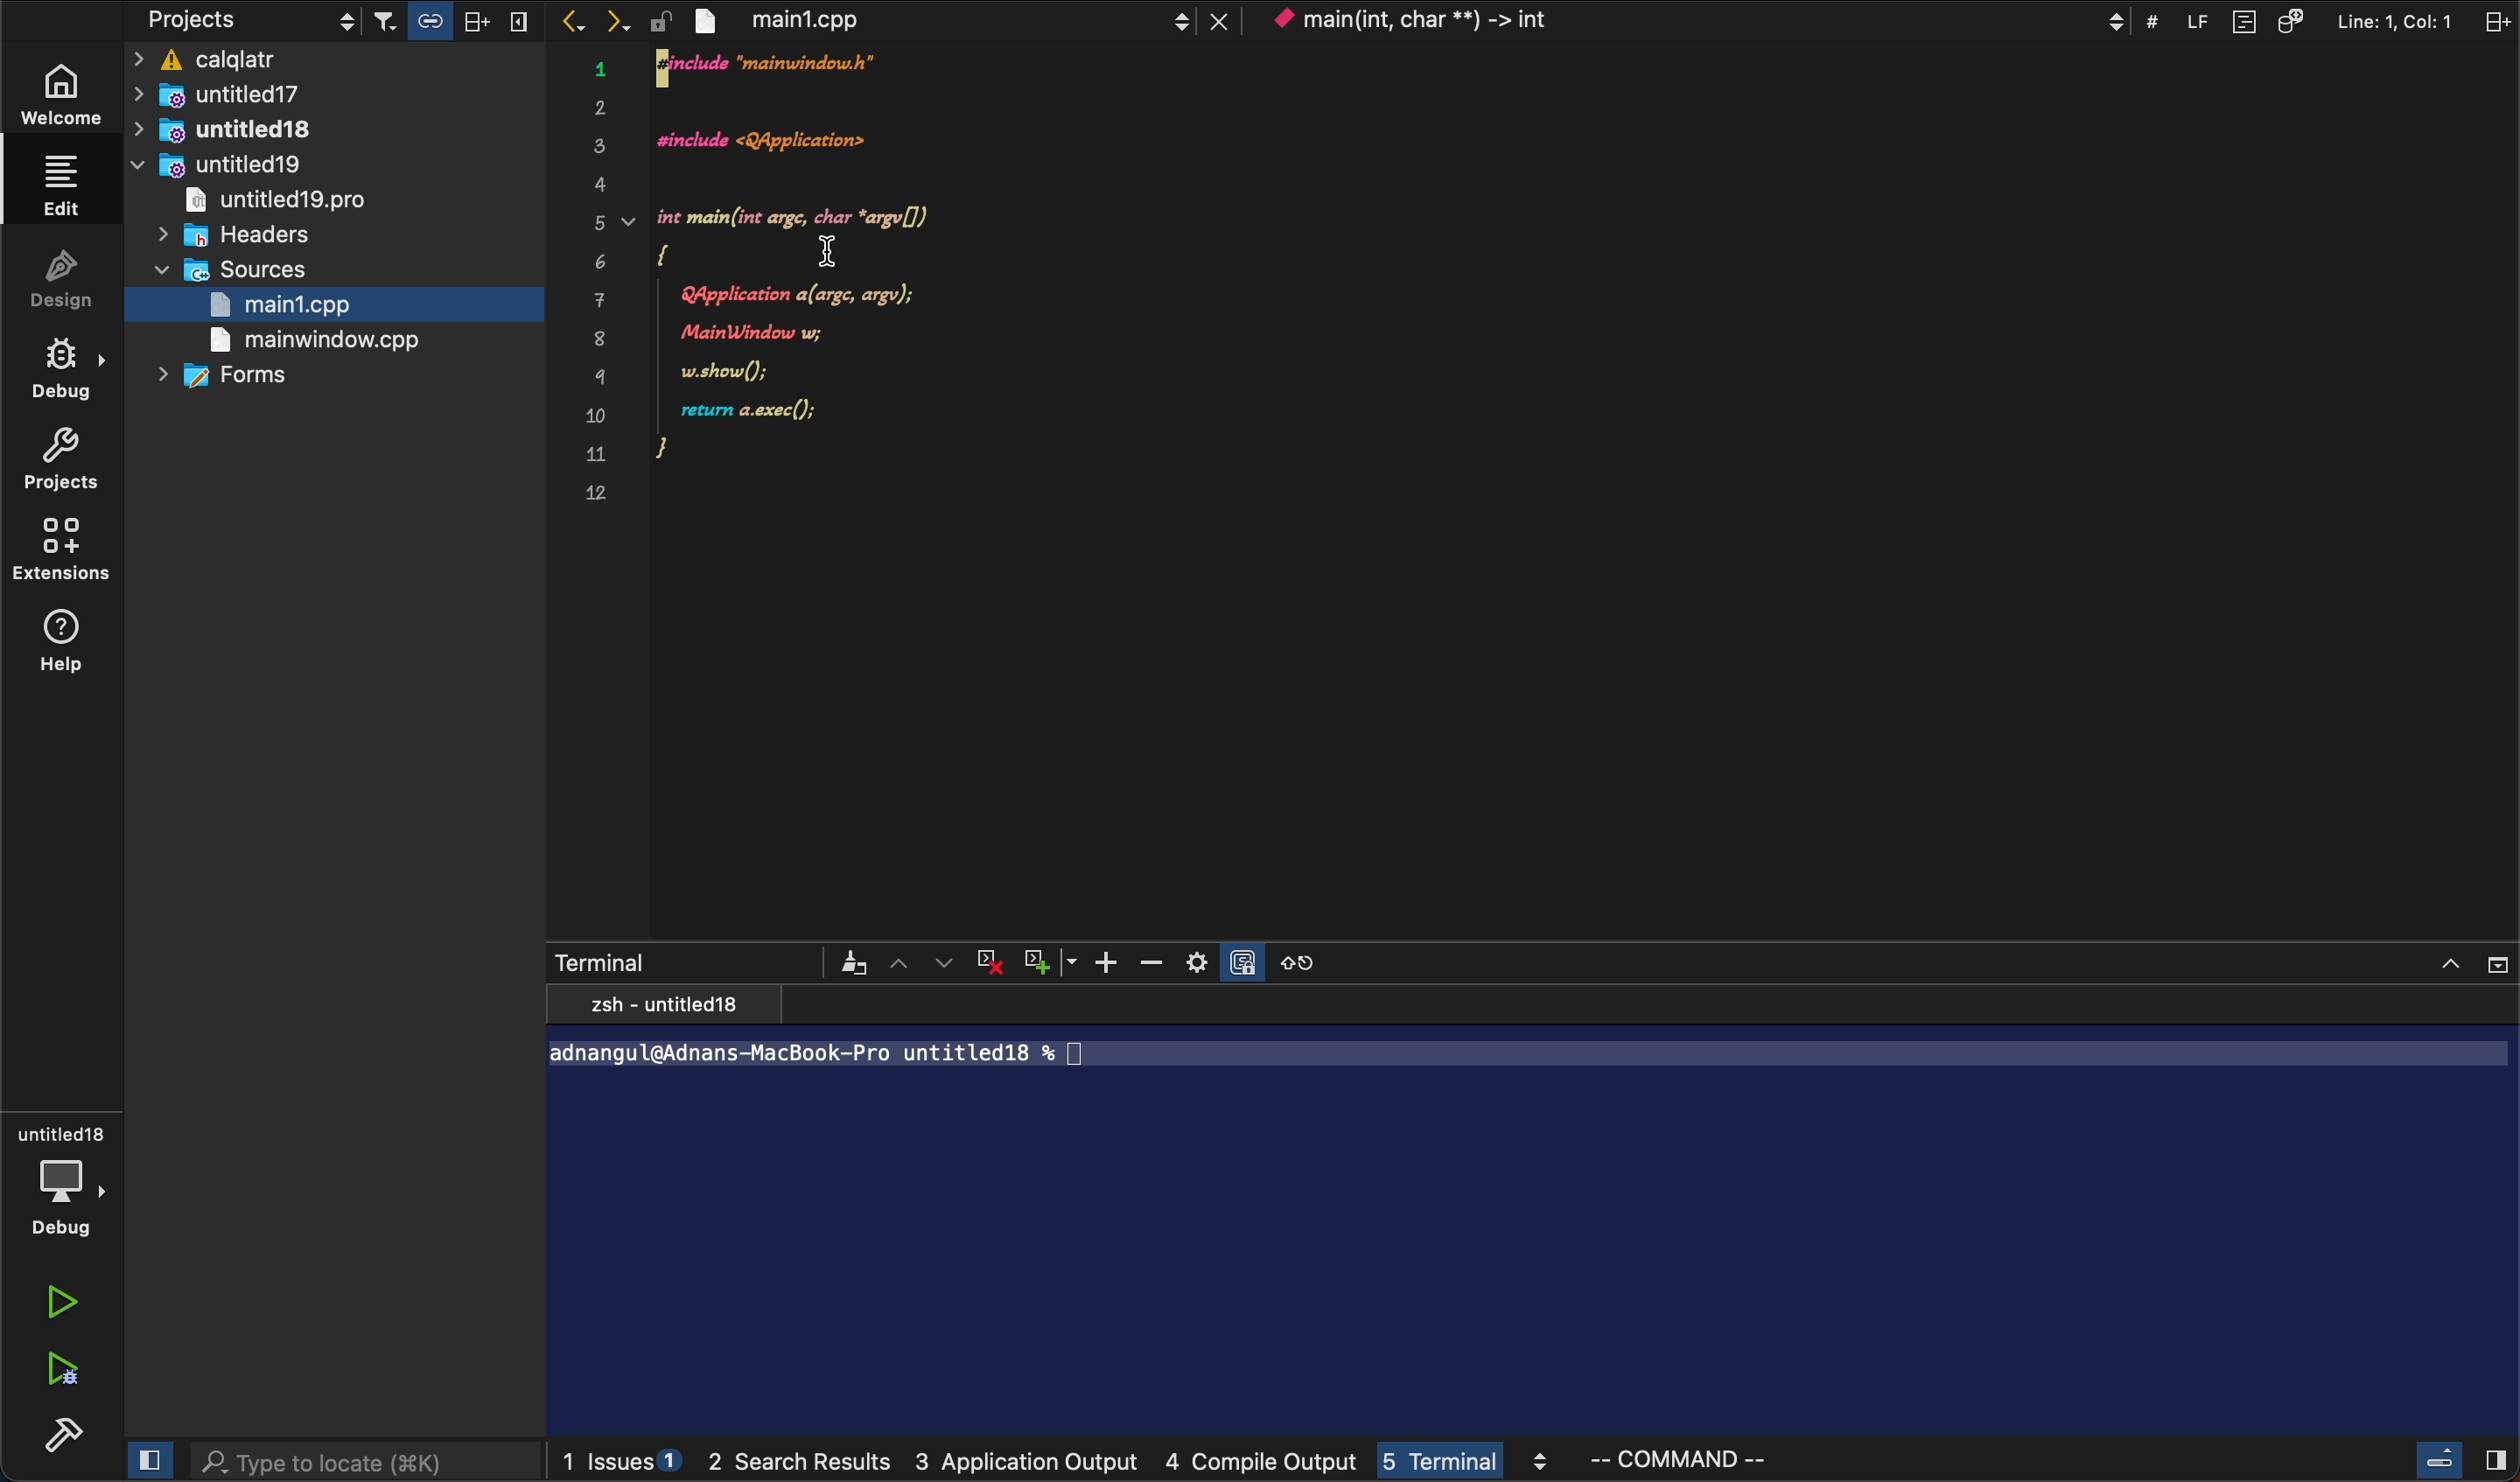  Describe the element at coordinates (58, 281) in the screenshot. I see `design` at that location.